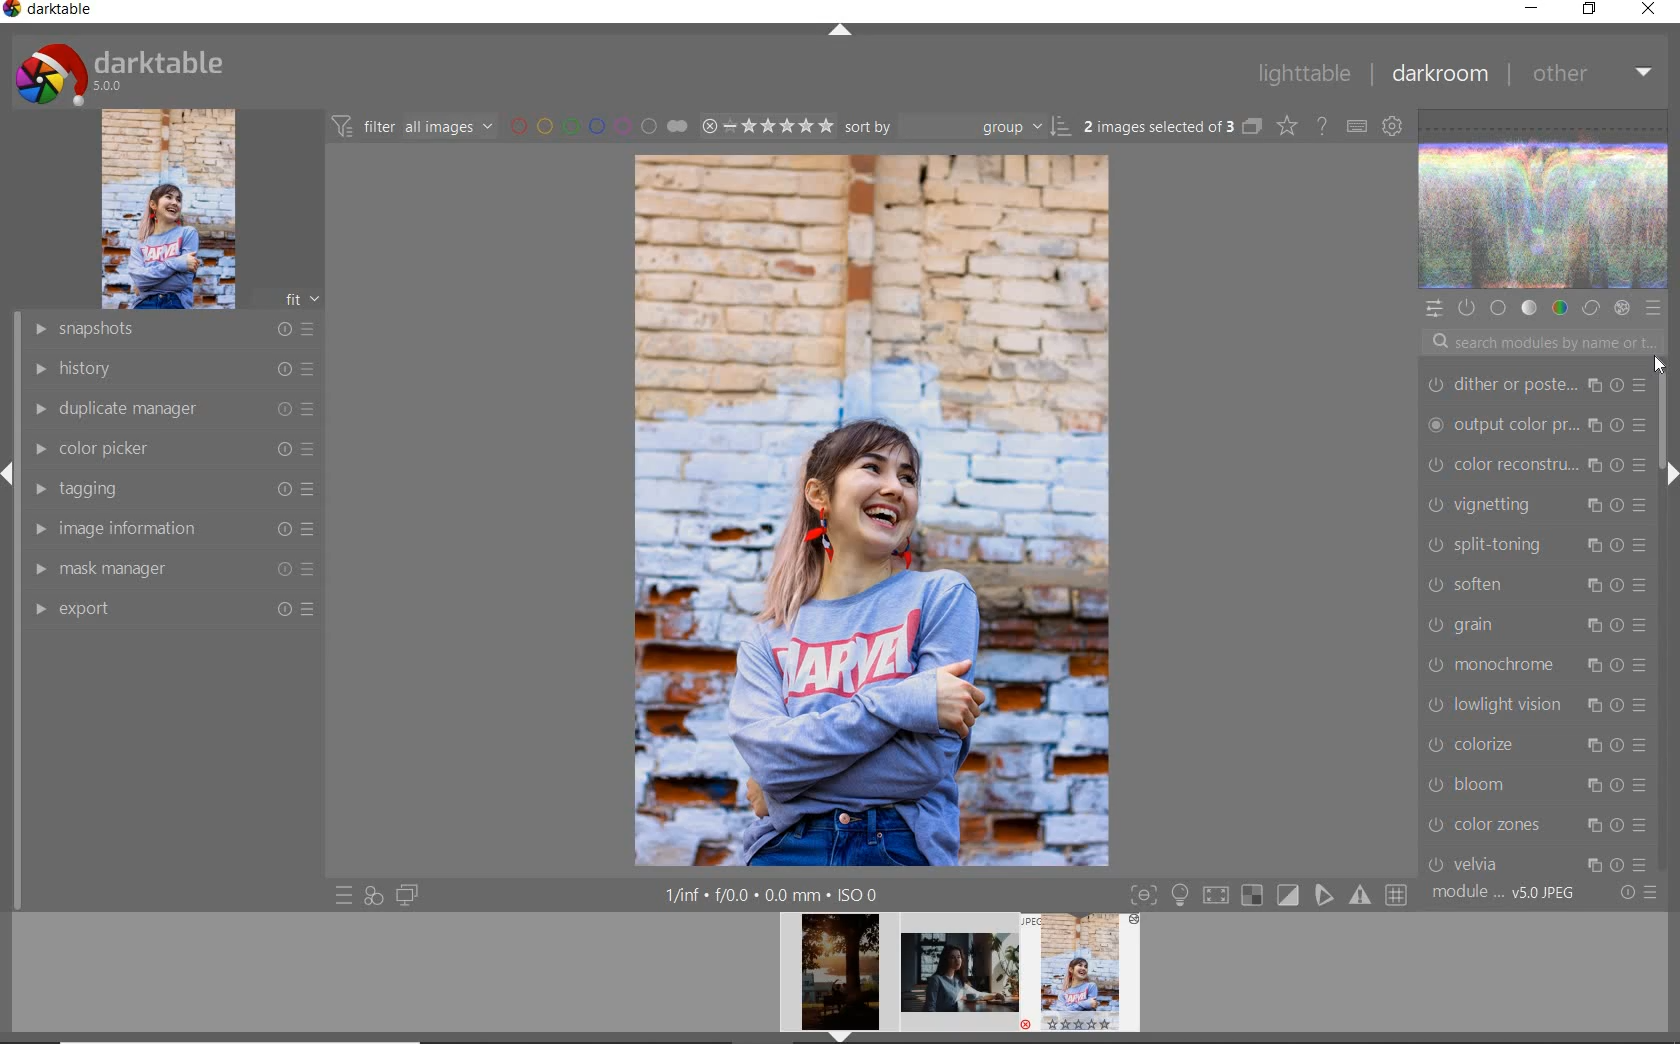 This screenshot has height=1044, width=1680. I want to click on module order, so click(1506, 893).